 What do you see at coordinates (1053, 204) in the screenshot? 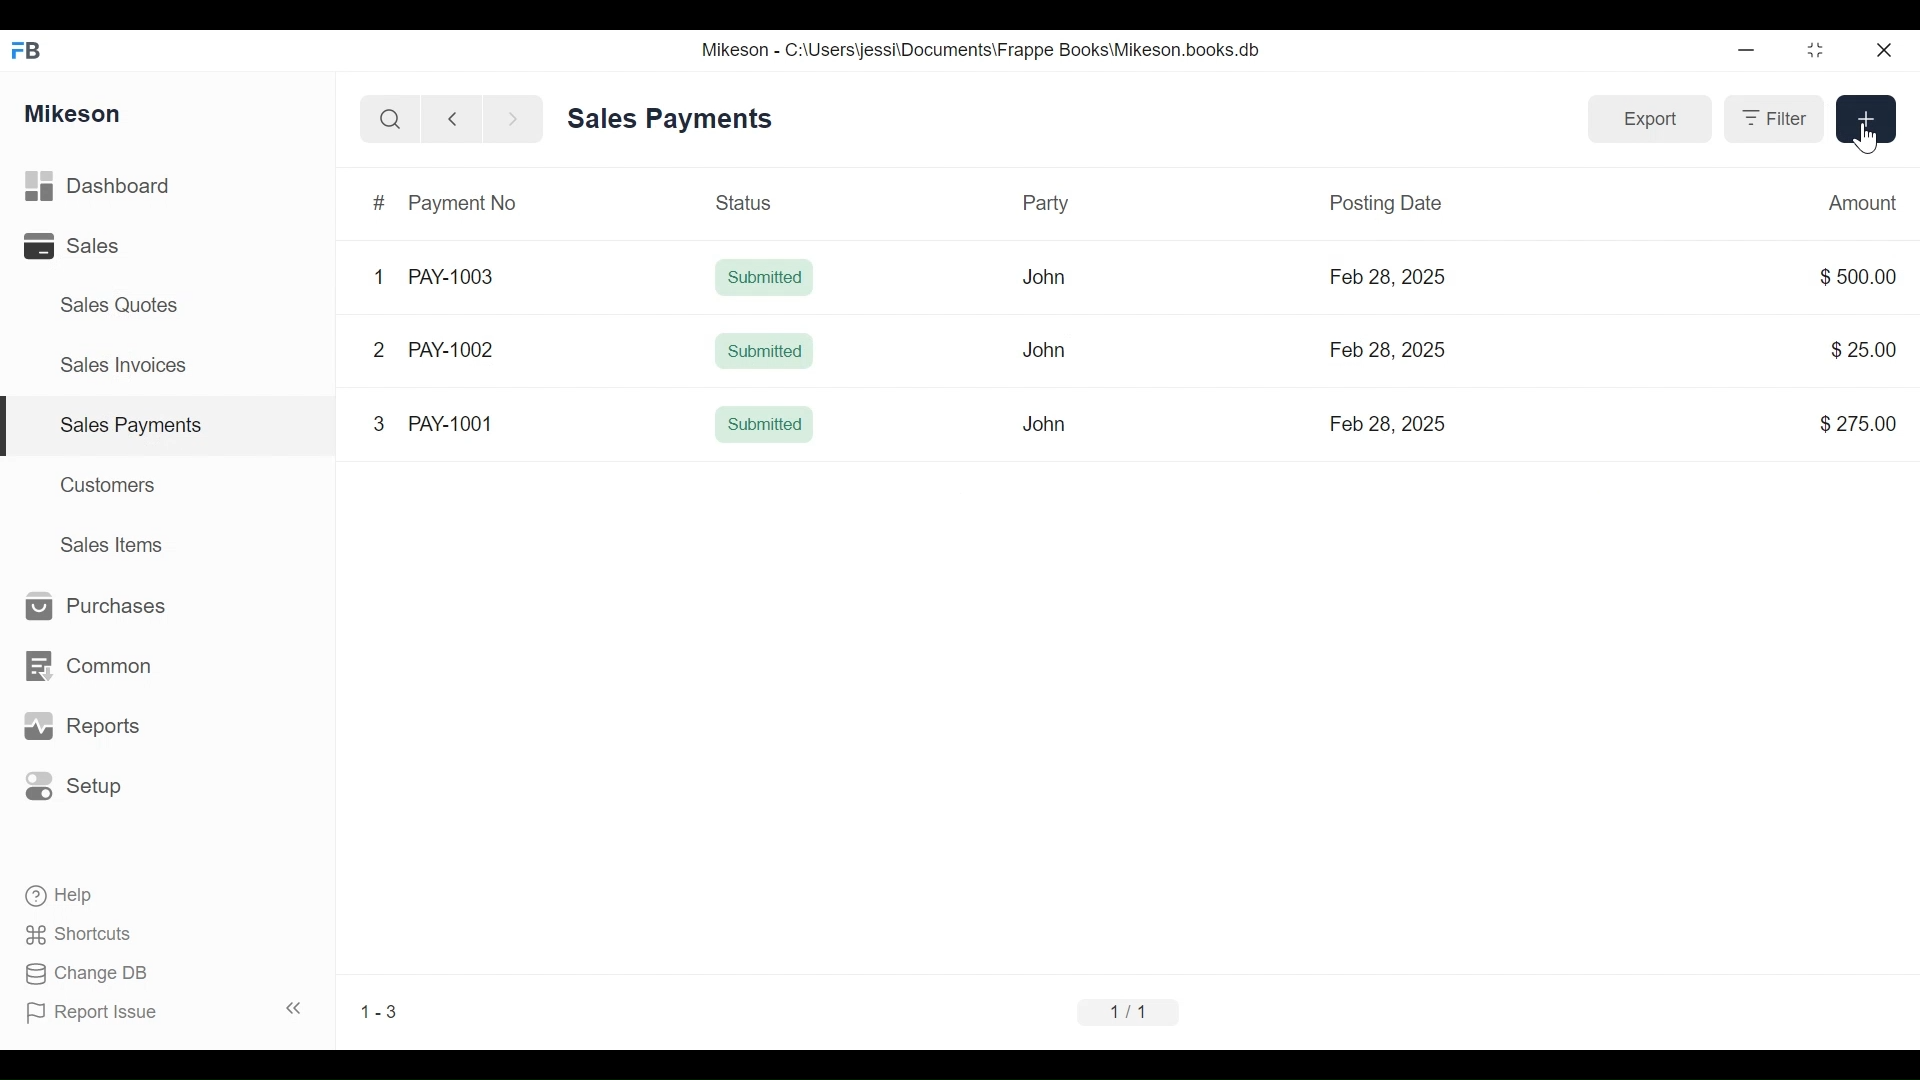
I see `Party` at bounding box center [1053, 204].